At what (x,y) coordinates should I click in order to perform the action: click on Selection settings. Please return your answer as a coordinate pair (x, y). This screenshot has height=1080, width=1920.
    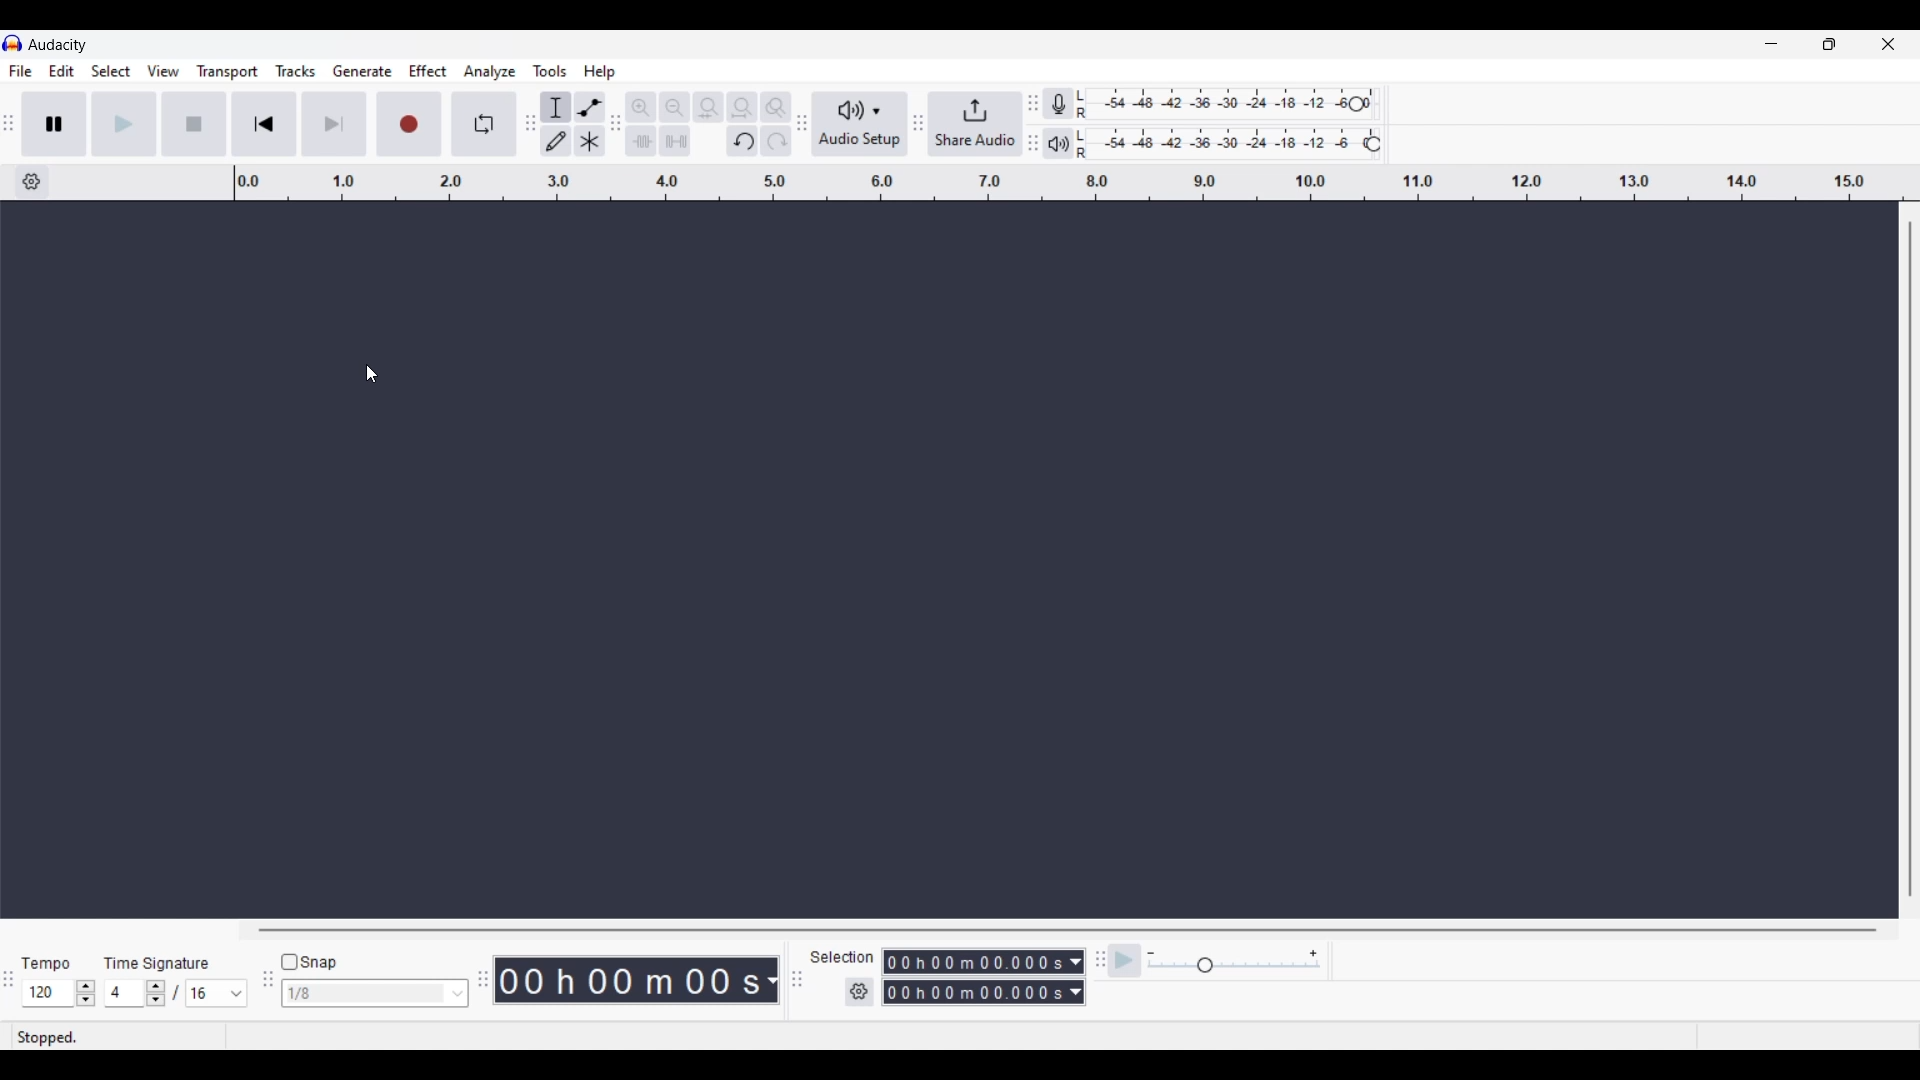
    Looking at the image, I should click on (860, 992).